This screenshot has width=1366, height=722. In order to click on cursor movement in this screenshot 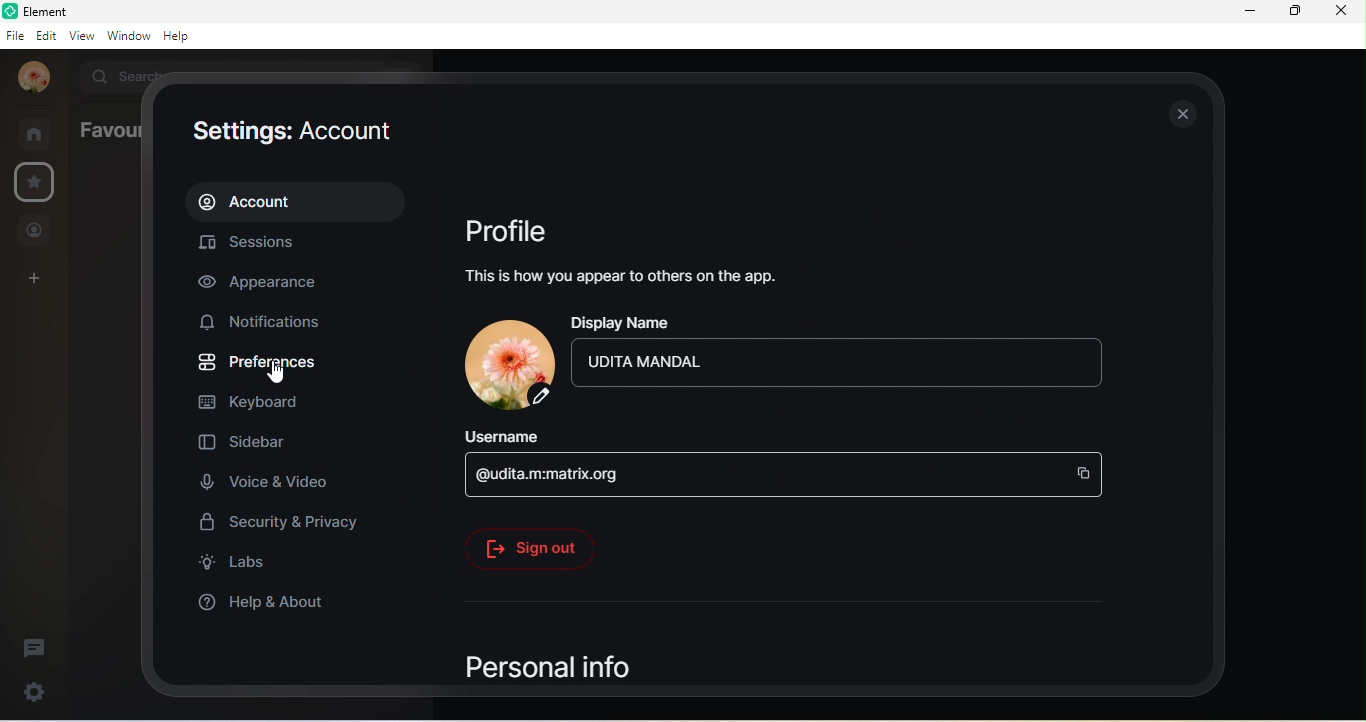, I will do `click(282, 374)`.